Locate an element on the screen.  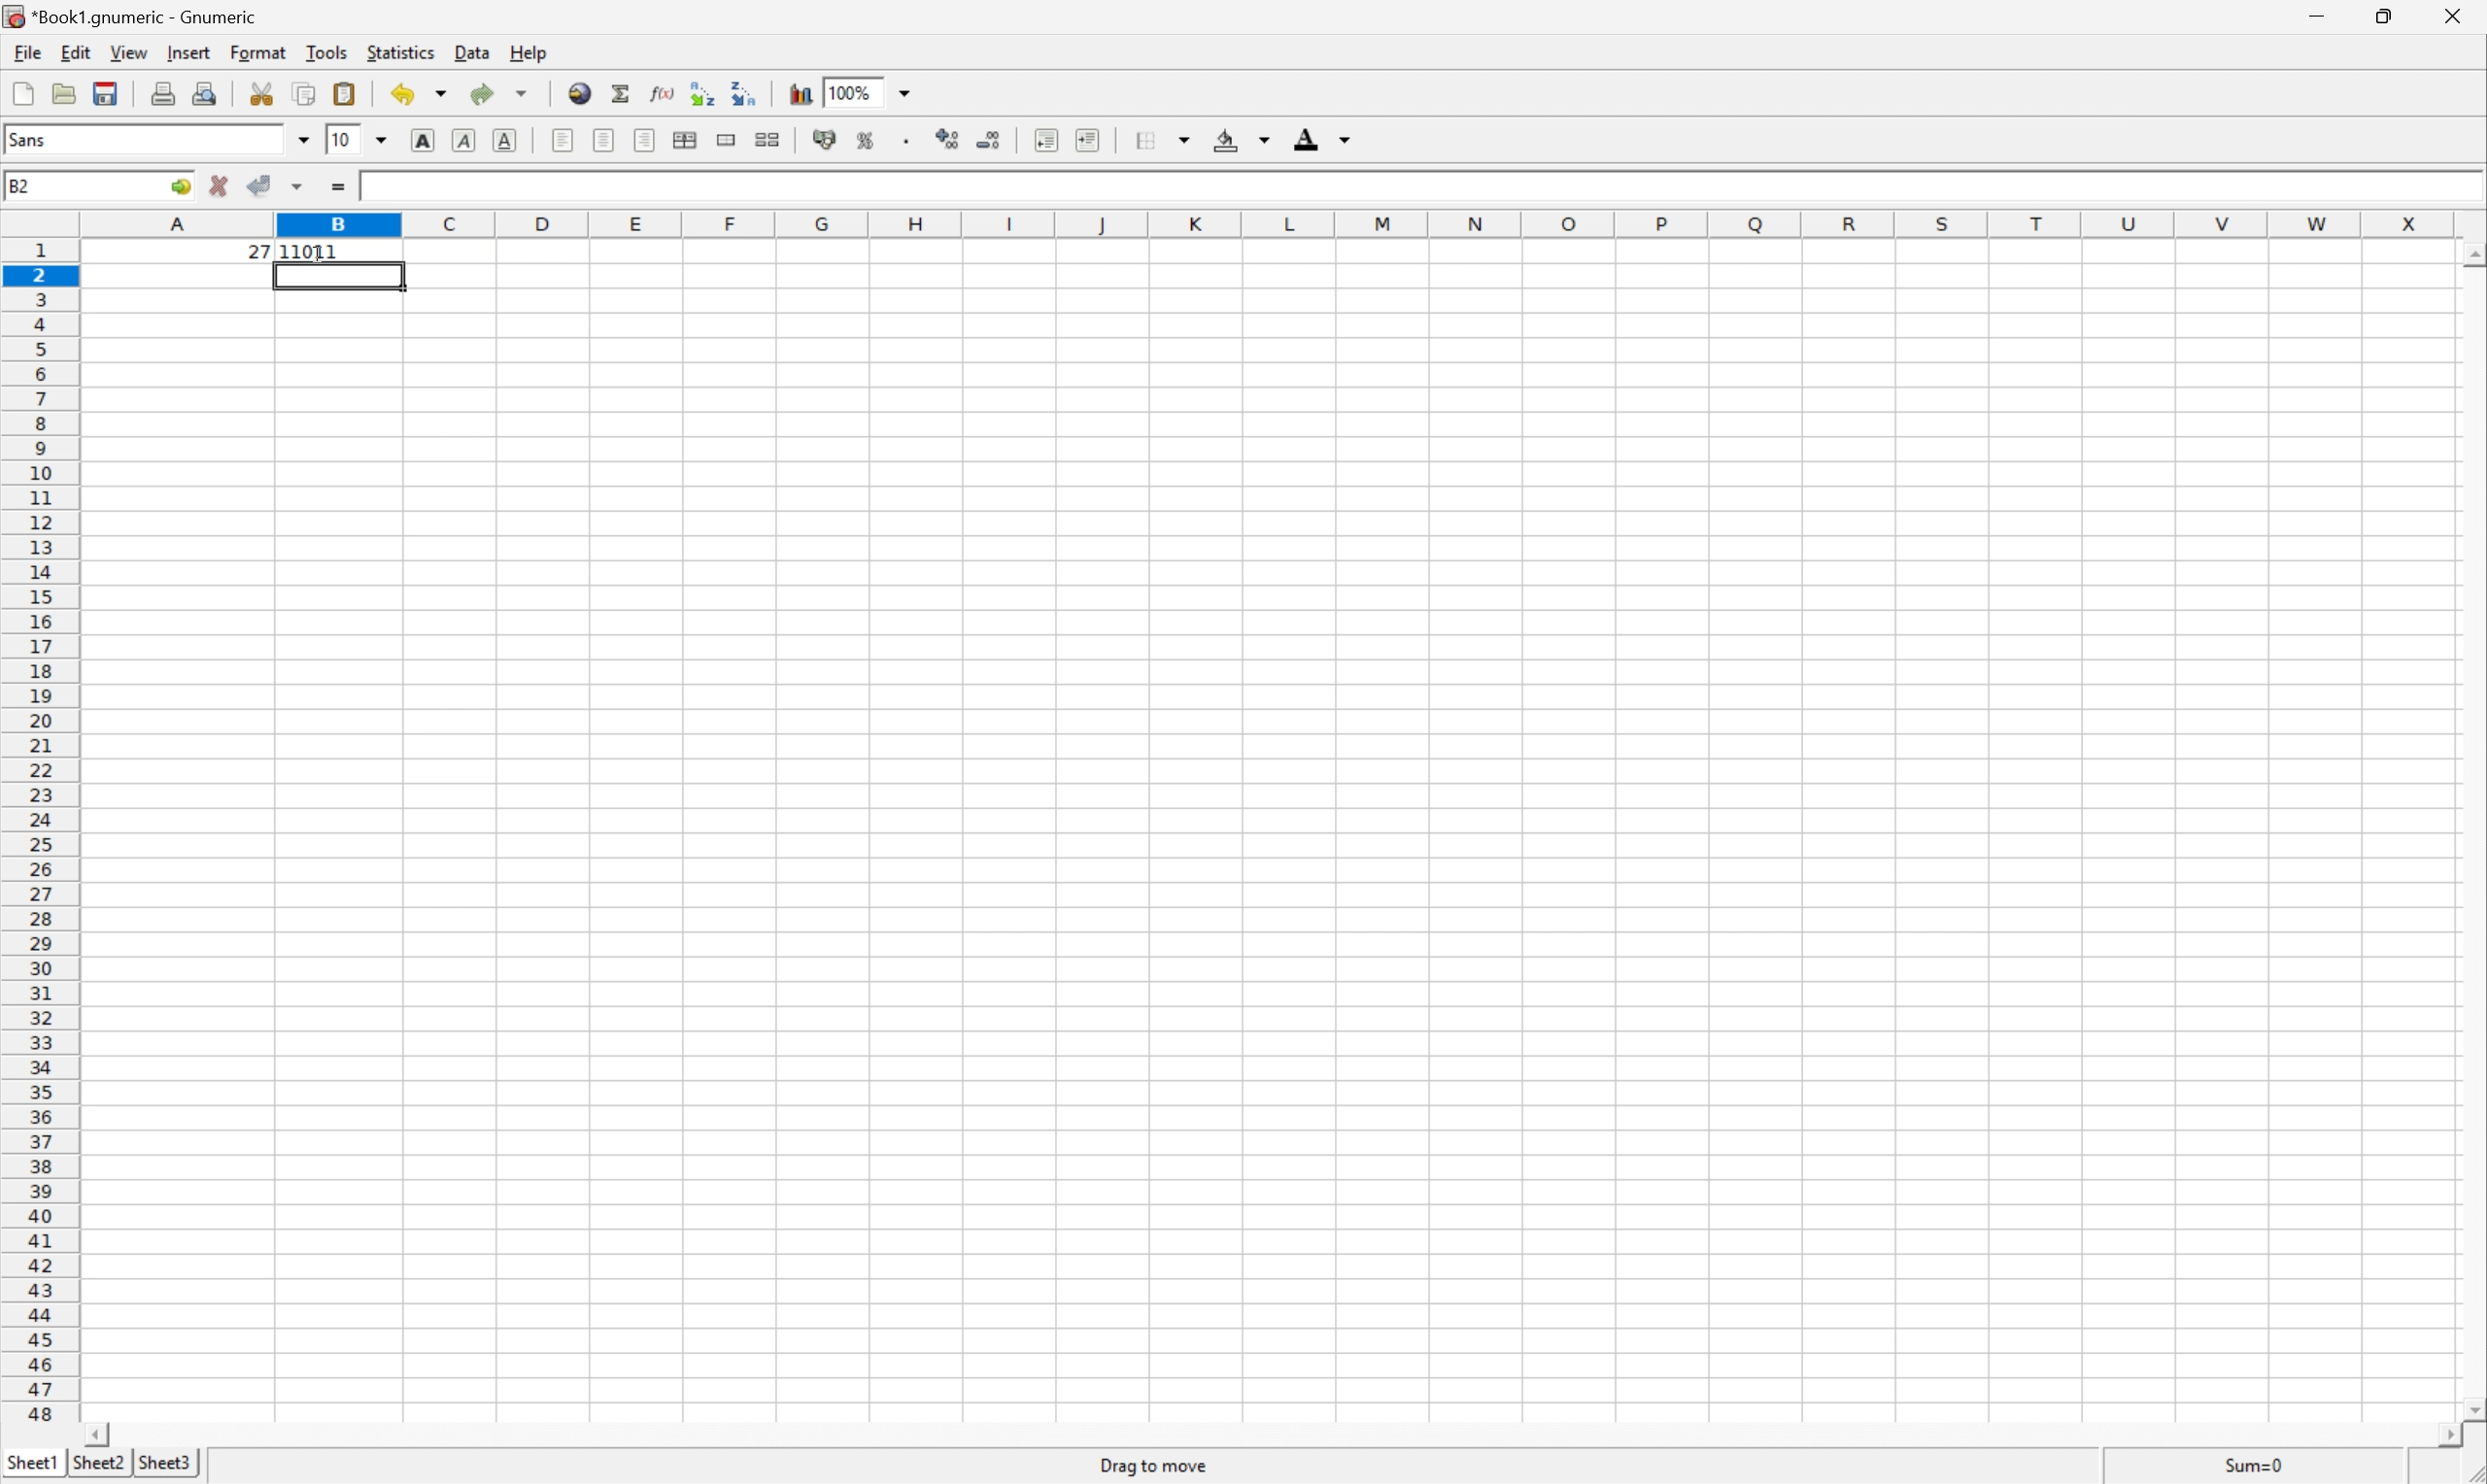
File is located at coordinates (27, 51).